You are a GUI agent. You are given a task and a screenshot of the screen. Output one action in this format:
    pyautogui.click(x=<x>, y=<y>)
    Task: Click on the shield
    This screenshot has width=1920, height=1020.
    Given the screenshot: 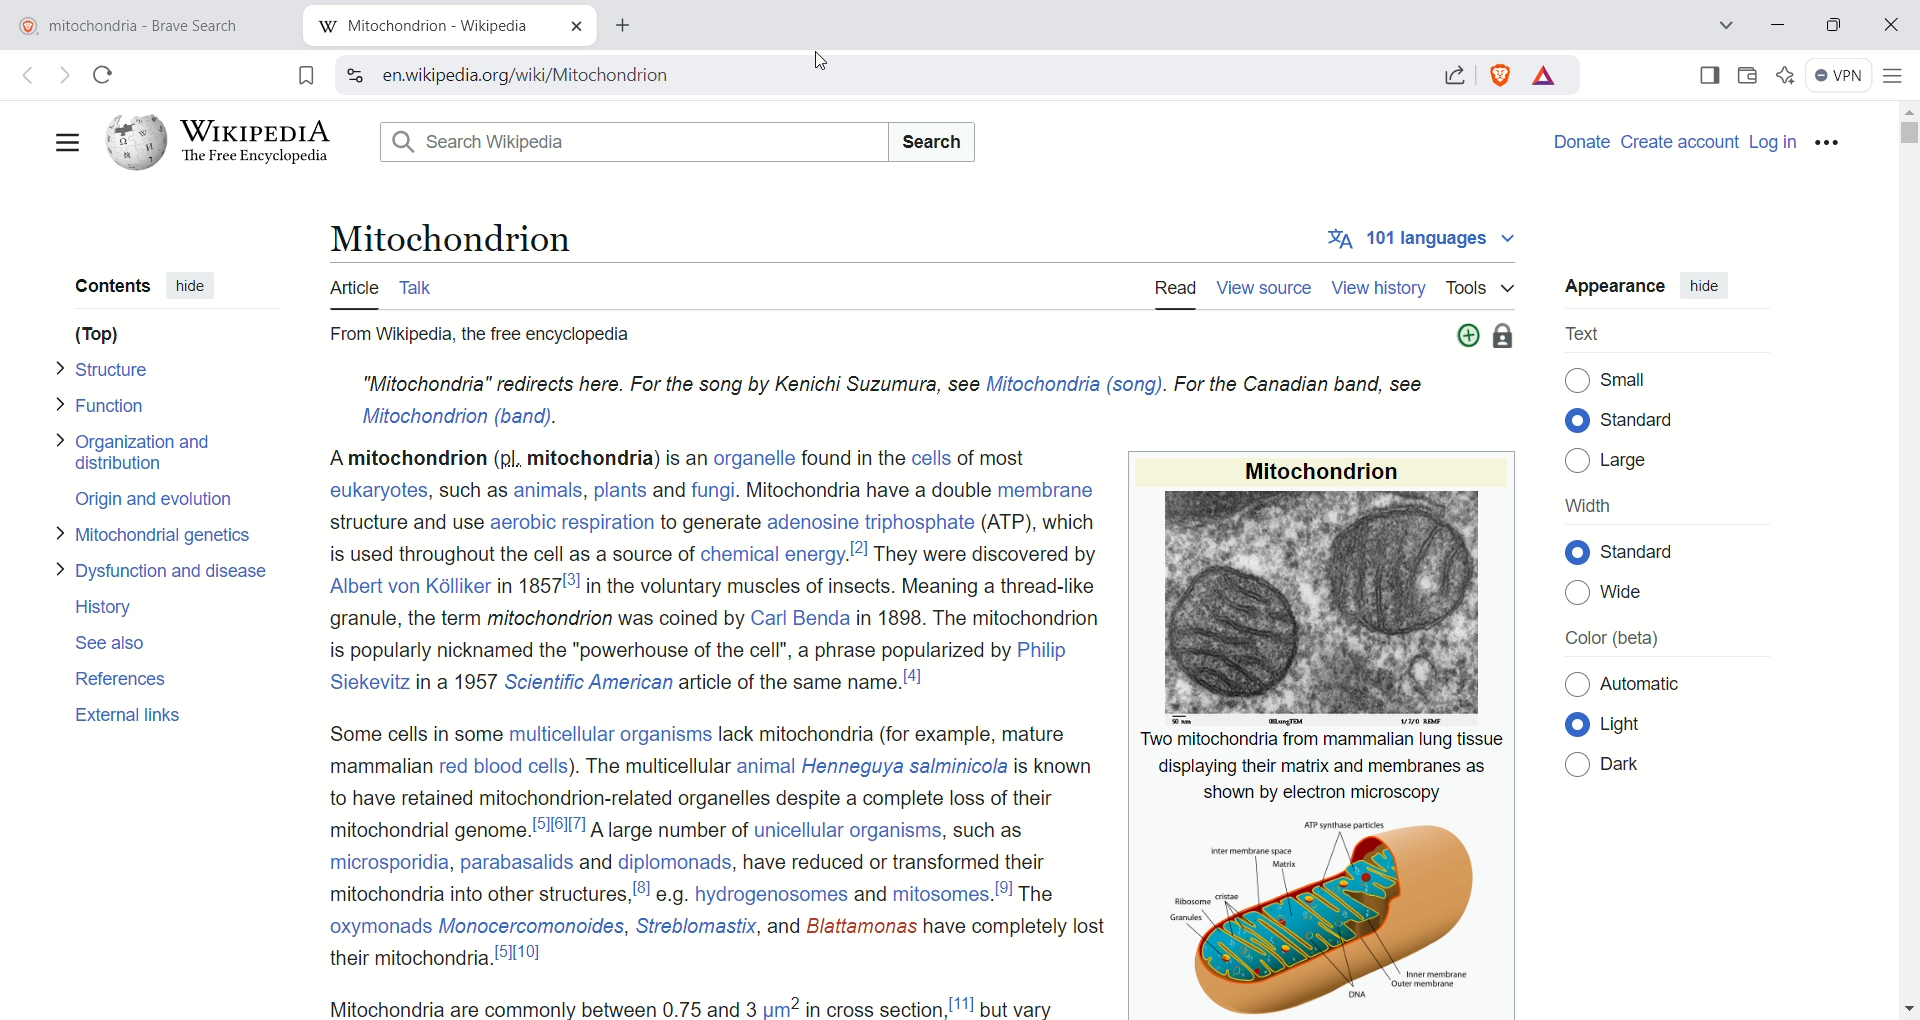 What is the action you would take?
    pyautogui.click(x=1504, y=73)
    